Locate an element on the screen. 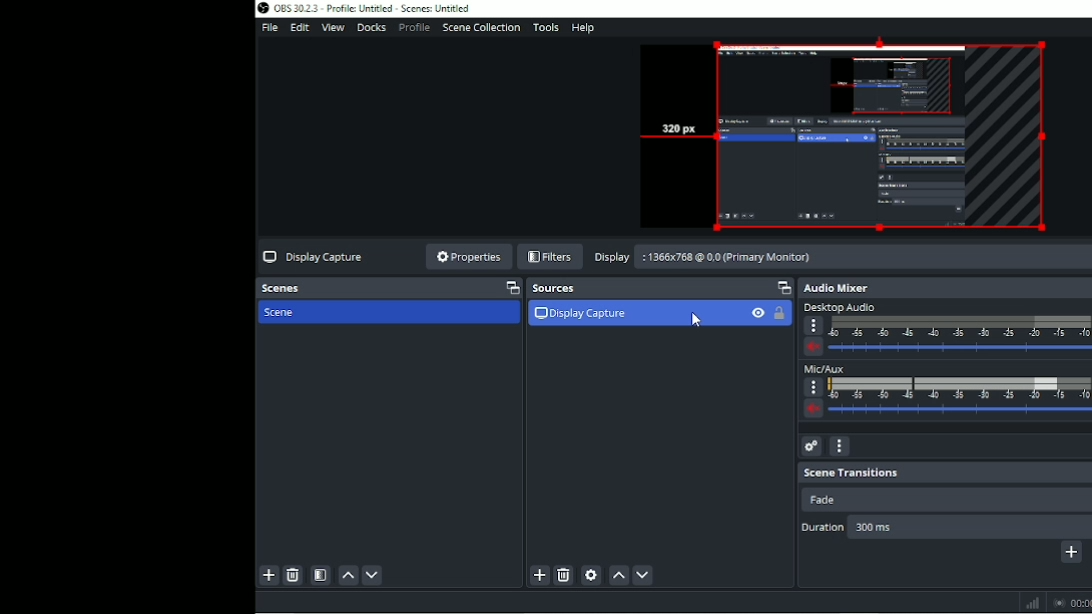 The image size is (1092, 614). Add scene is located at coordinates (267, 576).